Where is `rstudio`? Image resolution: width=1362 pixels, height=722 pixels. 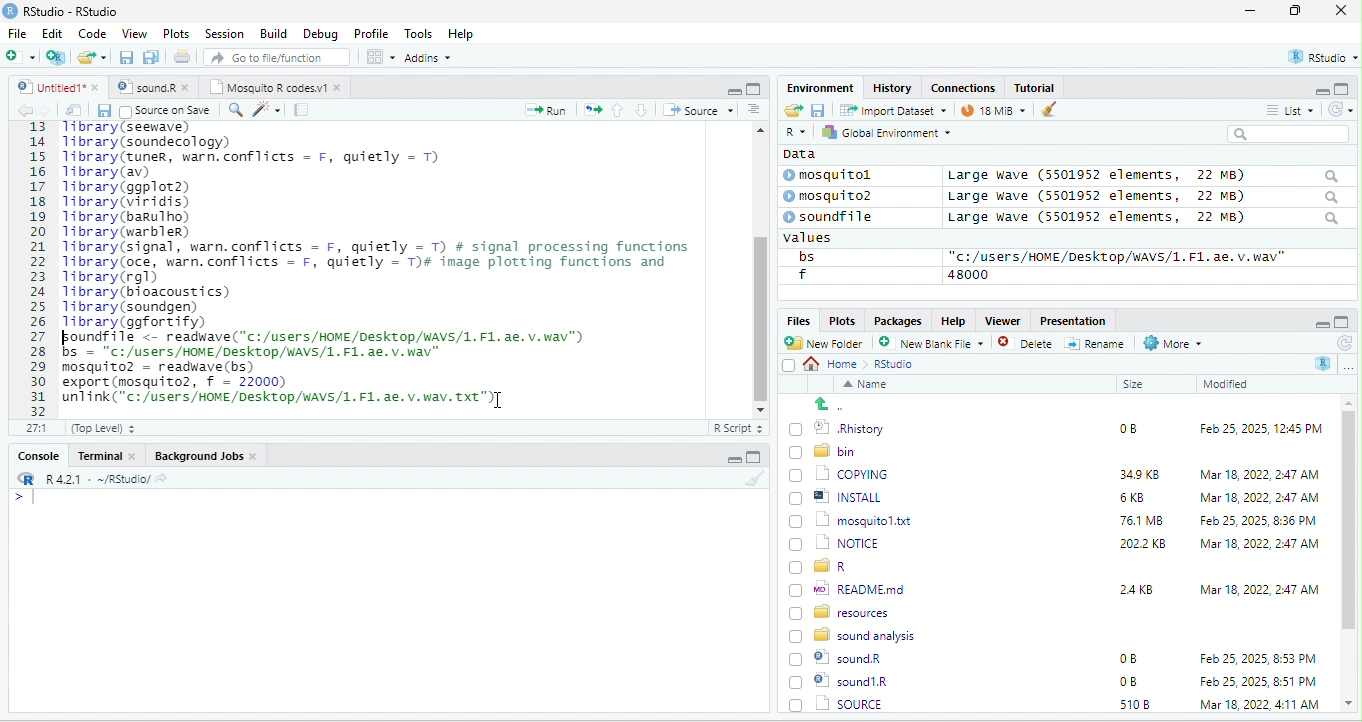 rstudio is located at coordinates (1319, 58).